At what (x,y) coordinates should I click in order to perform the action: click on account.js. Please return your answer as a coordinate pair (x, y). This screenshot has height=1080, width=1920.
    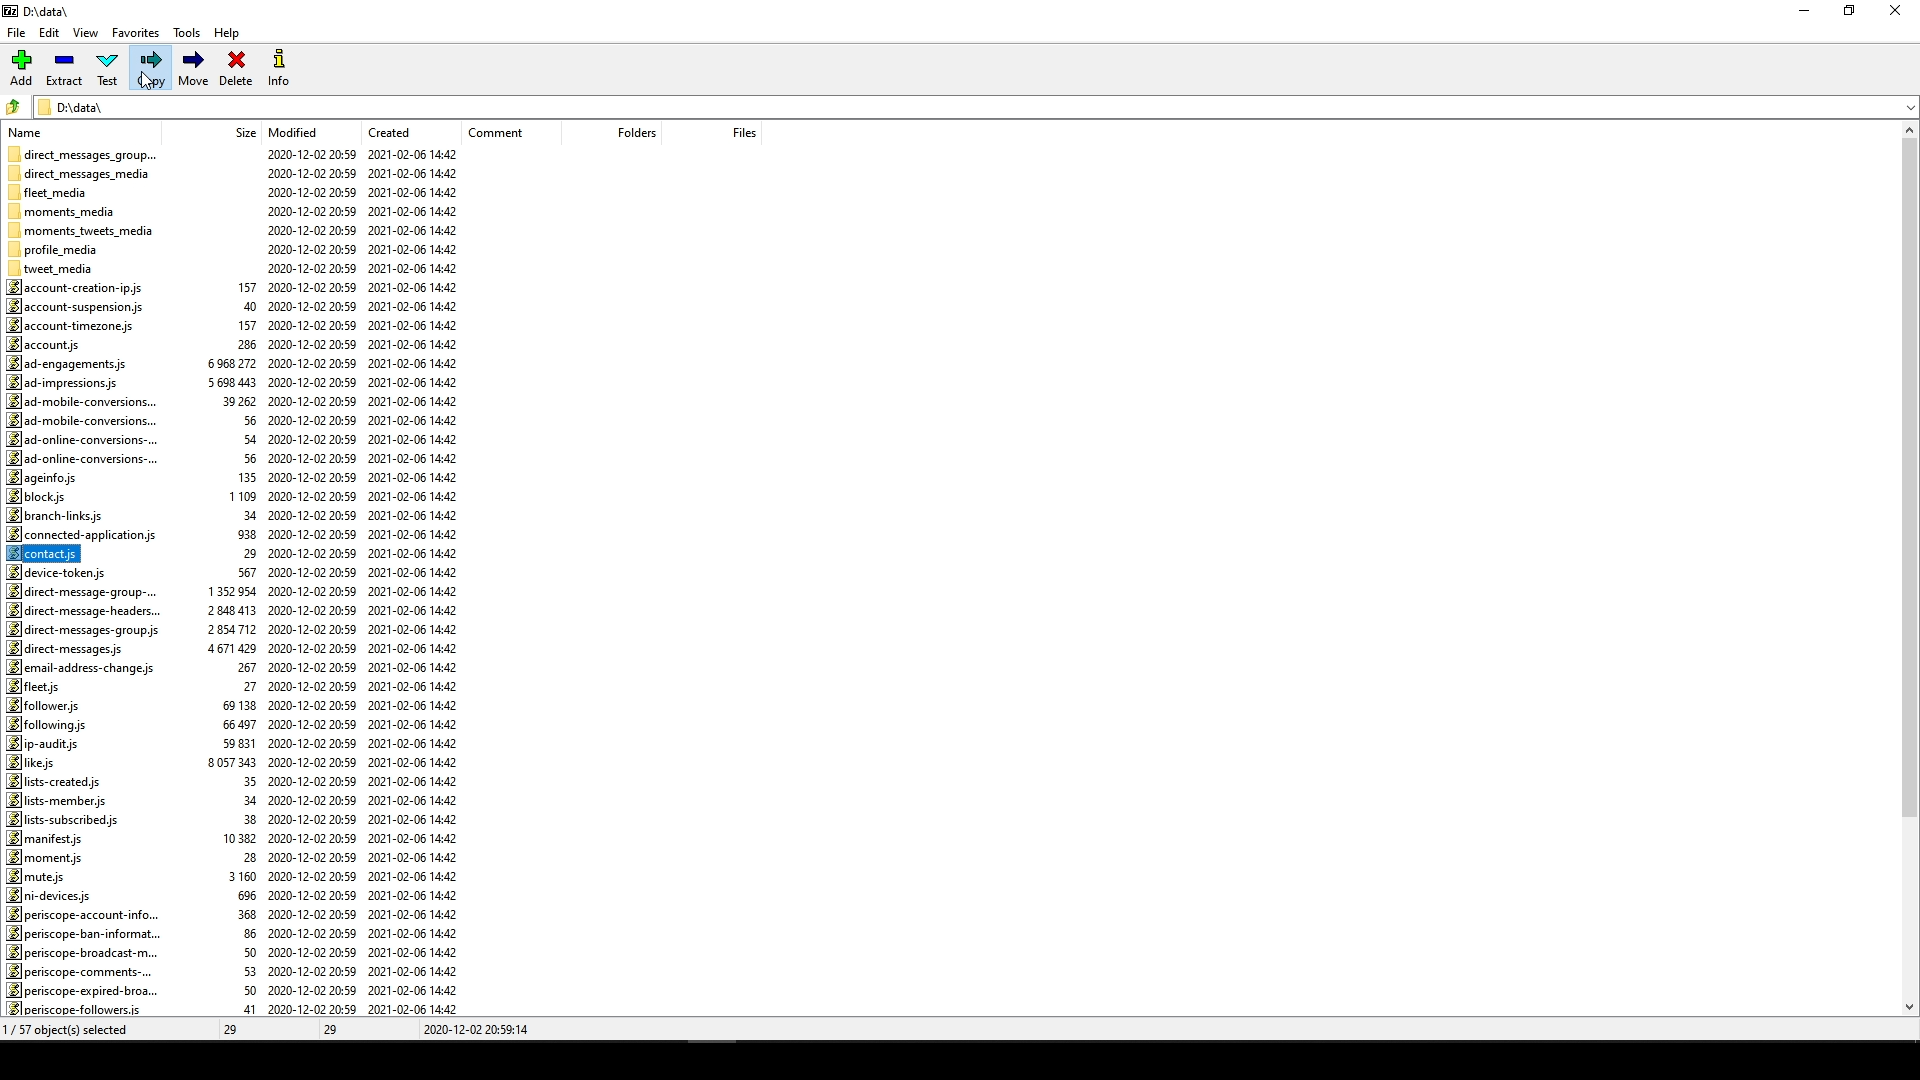
    Looking at the image, I should click on (50, 343).